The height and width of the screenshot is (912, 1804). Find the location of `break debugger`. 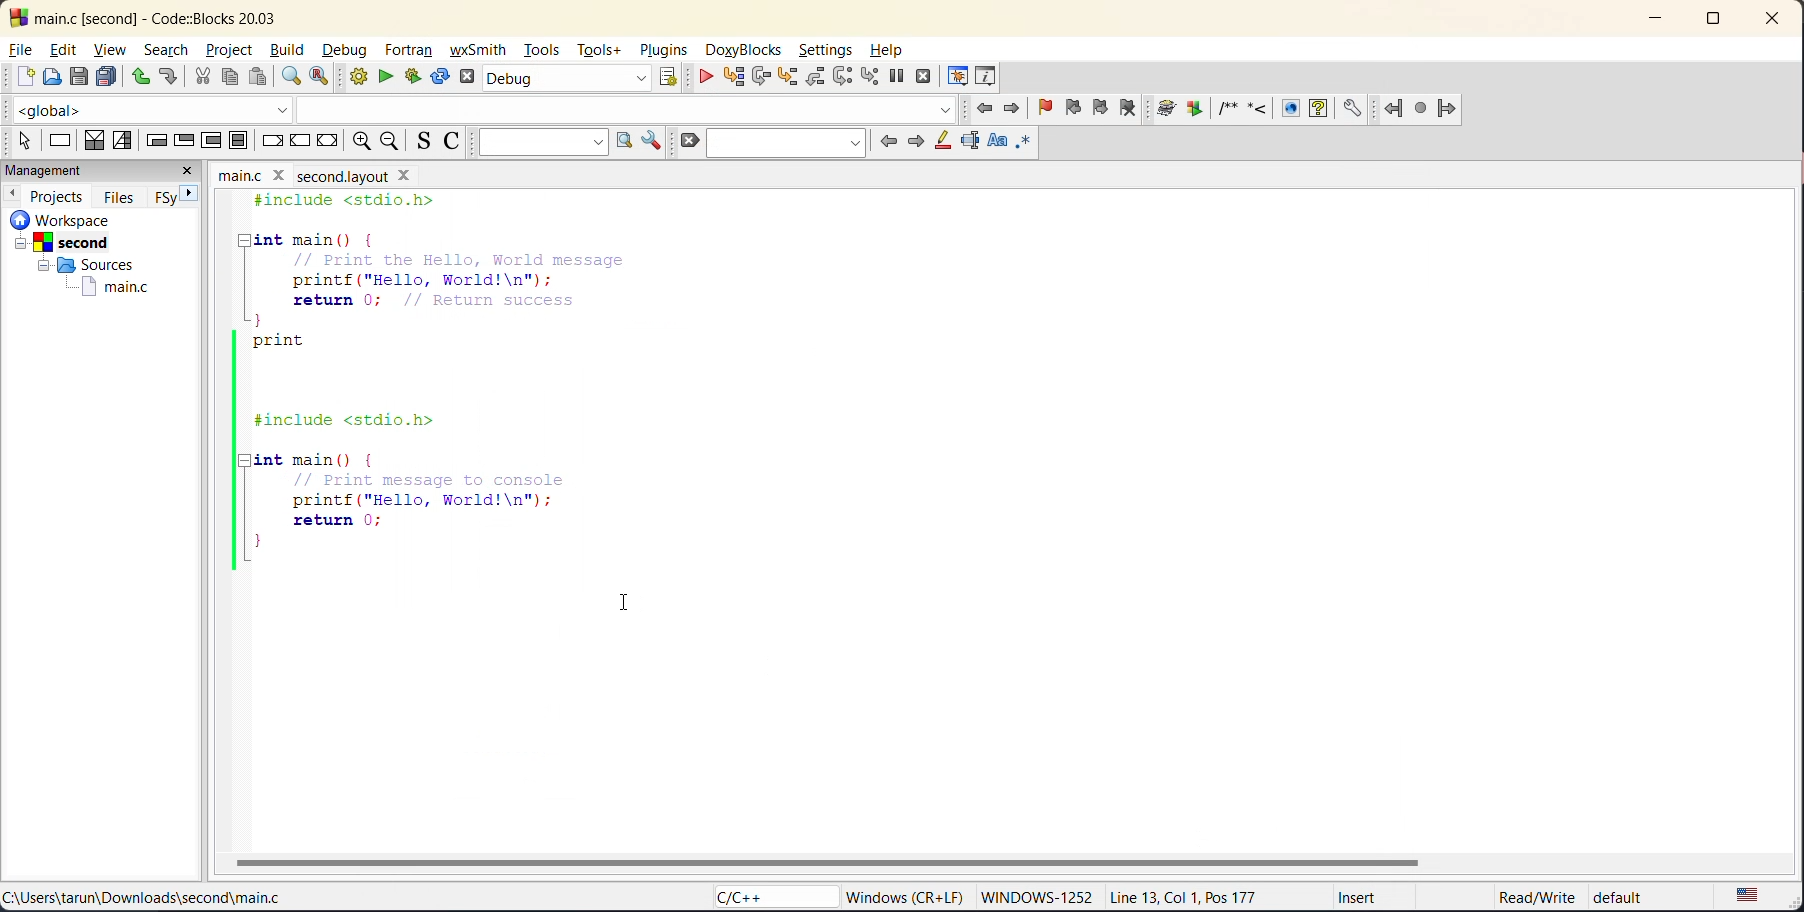

break debugger is located at coordinates (895, 76).